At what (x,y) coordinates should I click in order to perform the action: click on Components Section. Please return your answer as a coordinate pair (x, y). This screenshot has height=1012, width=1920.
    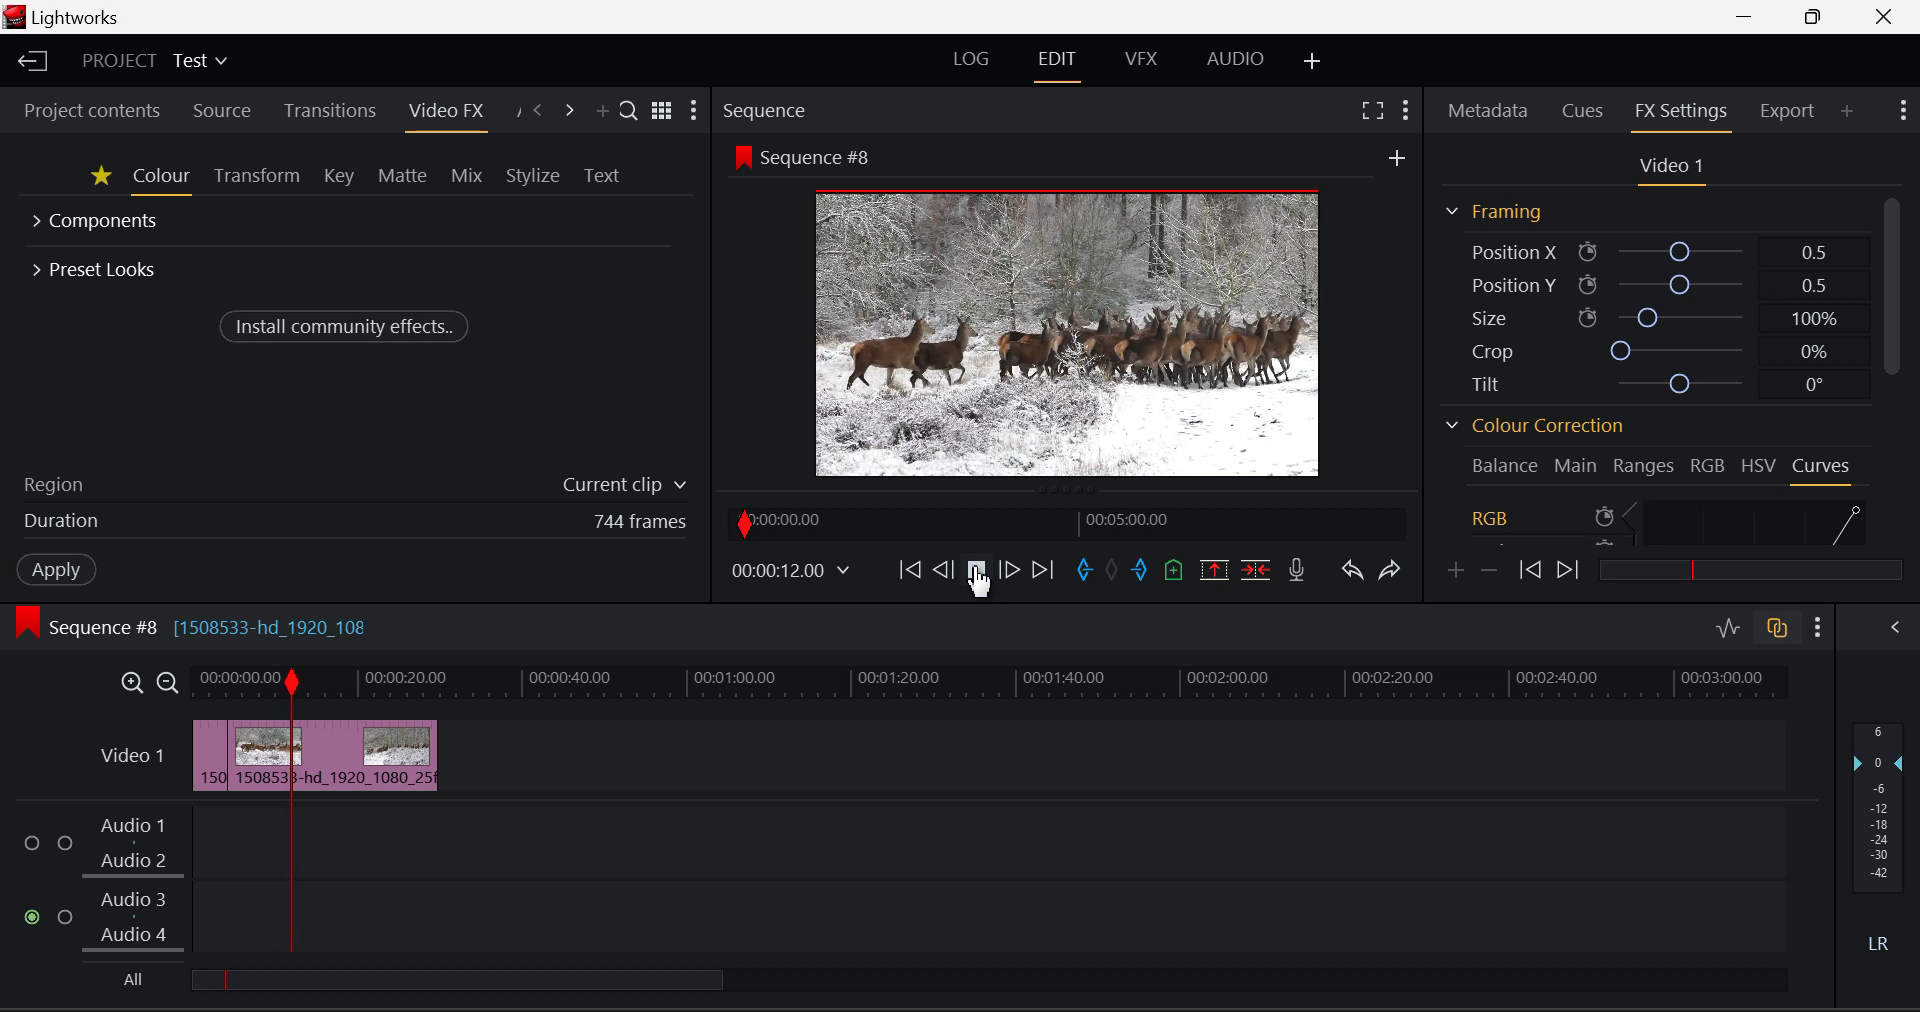
    Looking at the image, I should click on (98, 223).